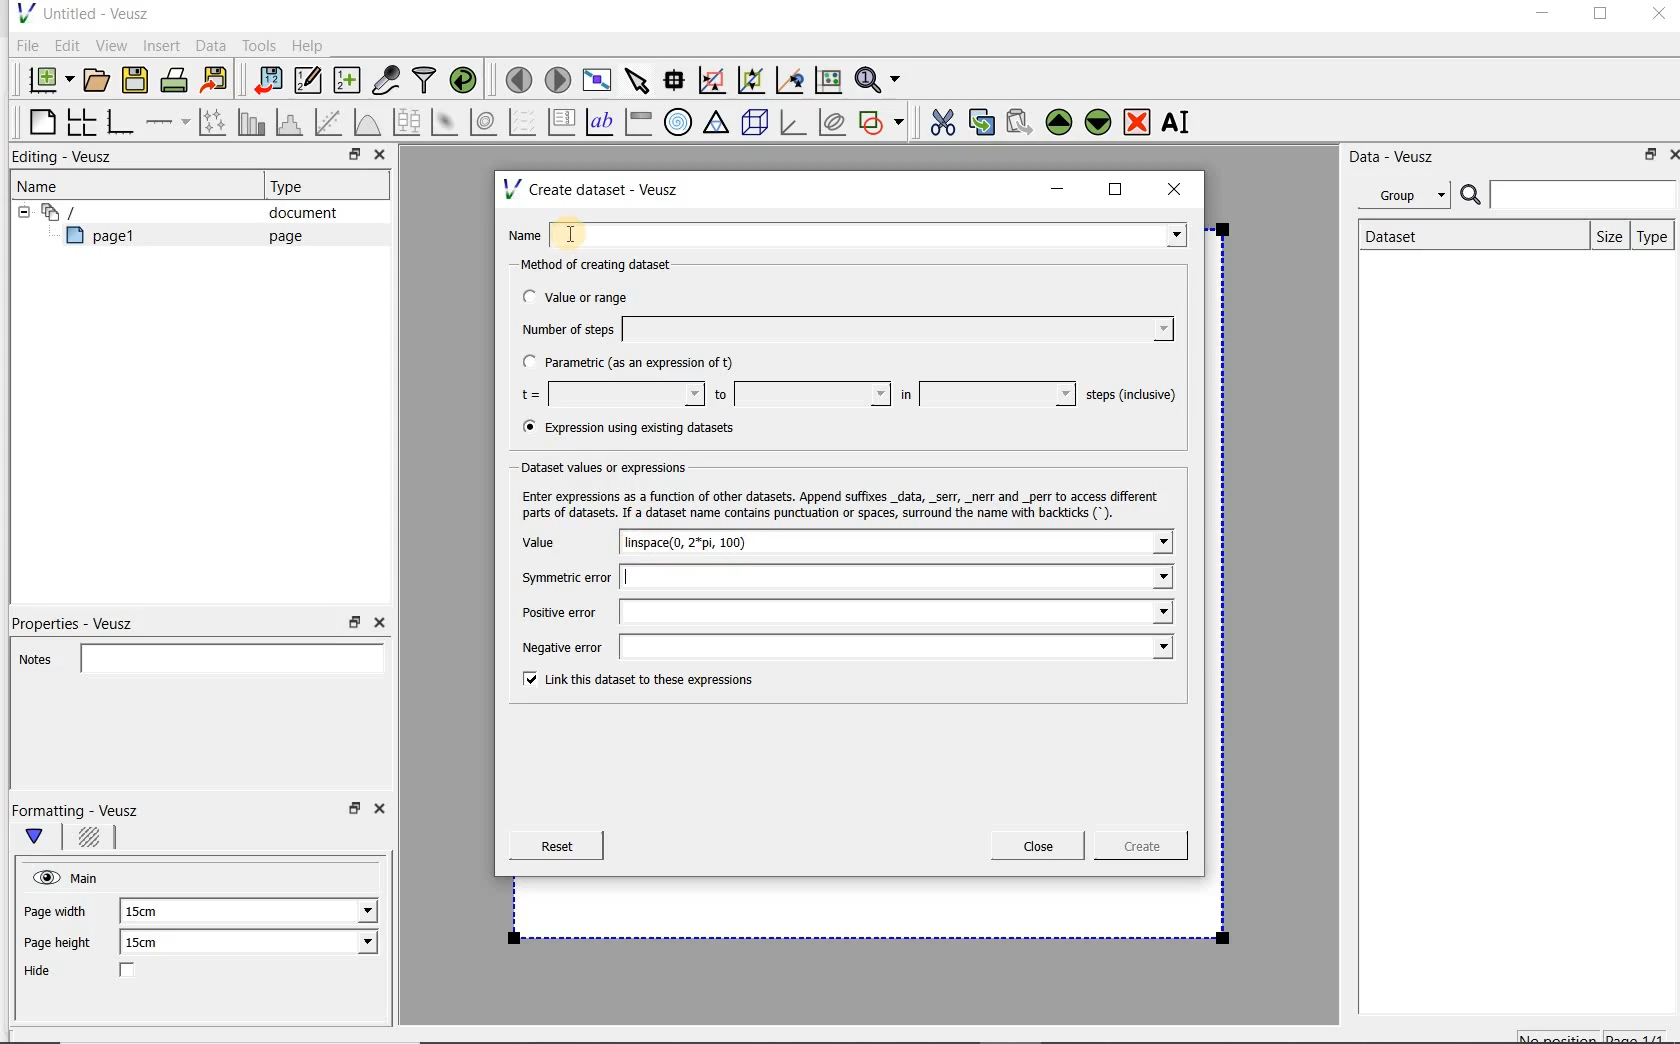 The height and width of the screenshot is (1044, 1680). Describe the element at coordinates (92, 840) in the screenshot. I see `Background` at that location.